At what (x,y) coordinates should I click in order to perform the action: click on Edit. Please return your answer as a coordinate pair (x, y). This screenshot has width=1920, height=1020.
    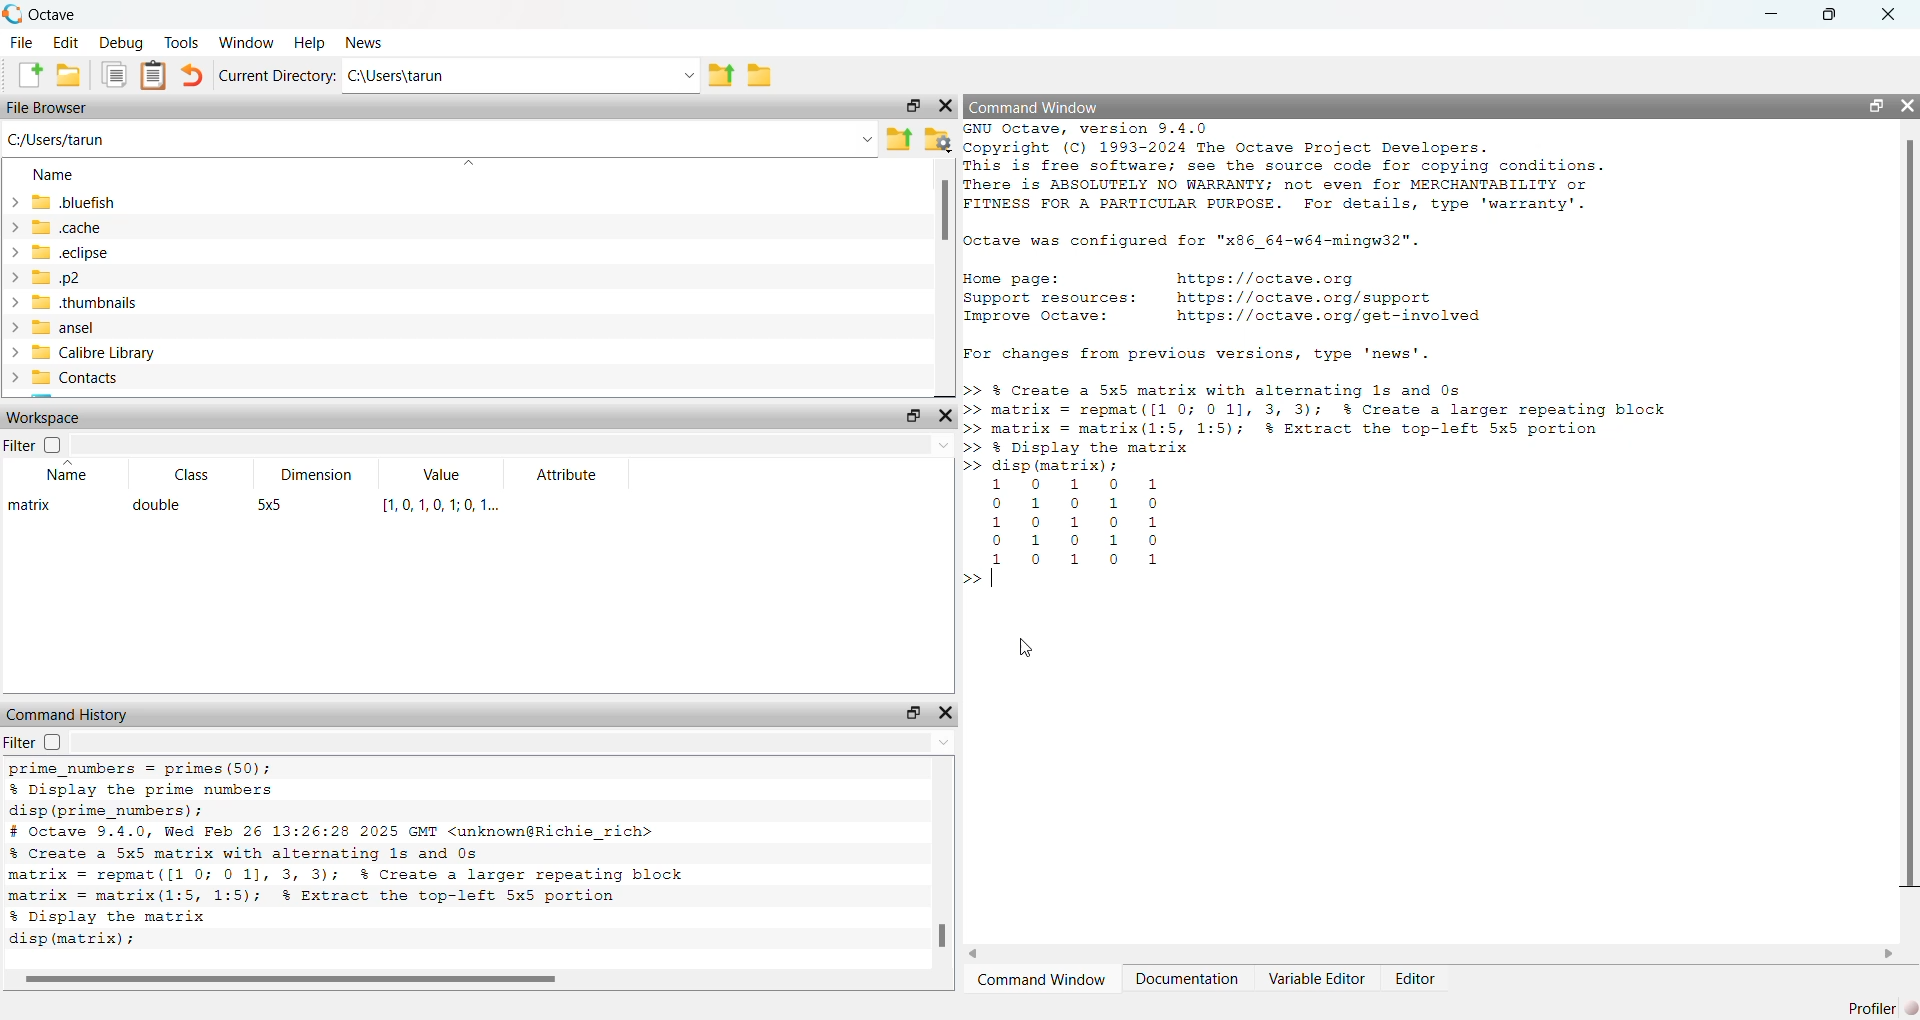
    Looking at the image, I should click on (65, 42).